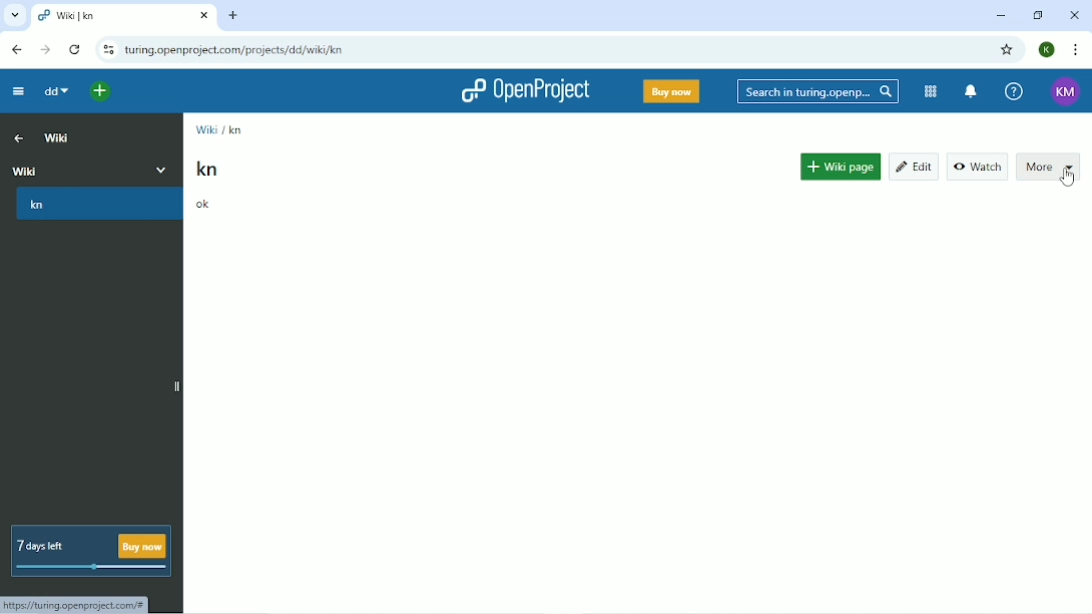  I want to click on Search tabs, so click(16, 16).